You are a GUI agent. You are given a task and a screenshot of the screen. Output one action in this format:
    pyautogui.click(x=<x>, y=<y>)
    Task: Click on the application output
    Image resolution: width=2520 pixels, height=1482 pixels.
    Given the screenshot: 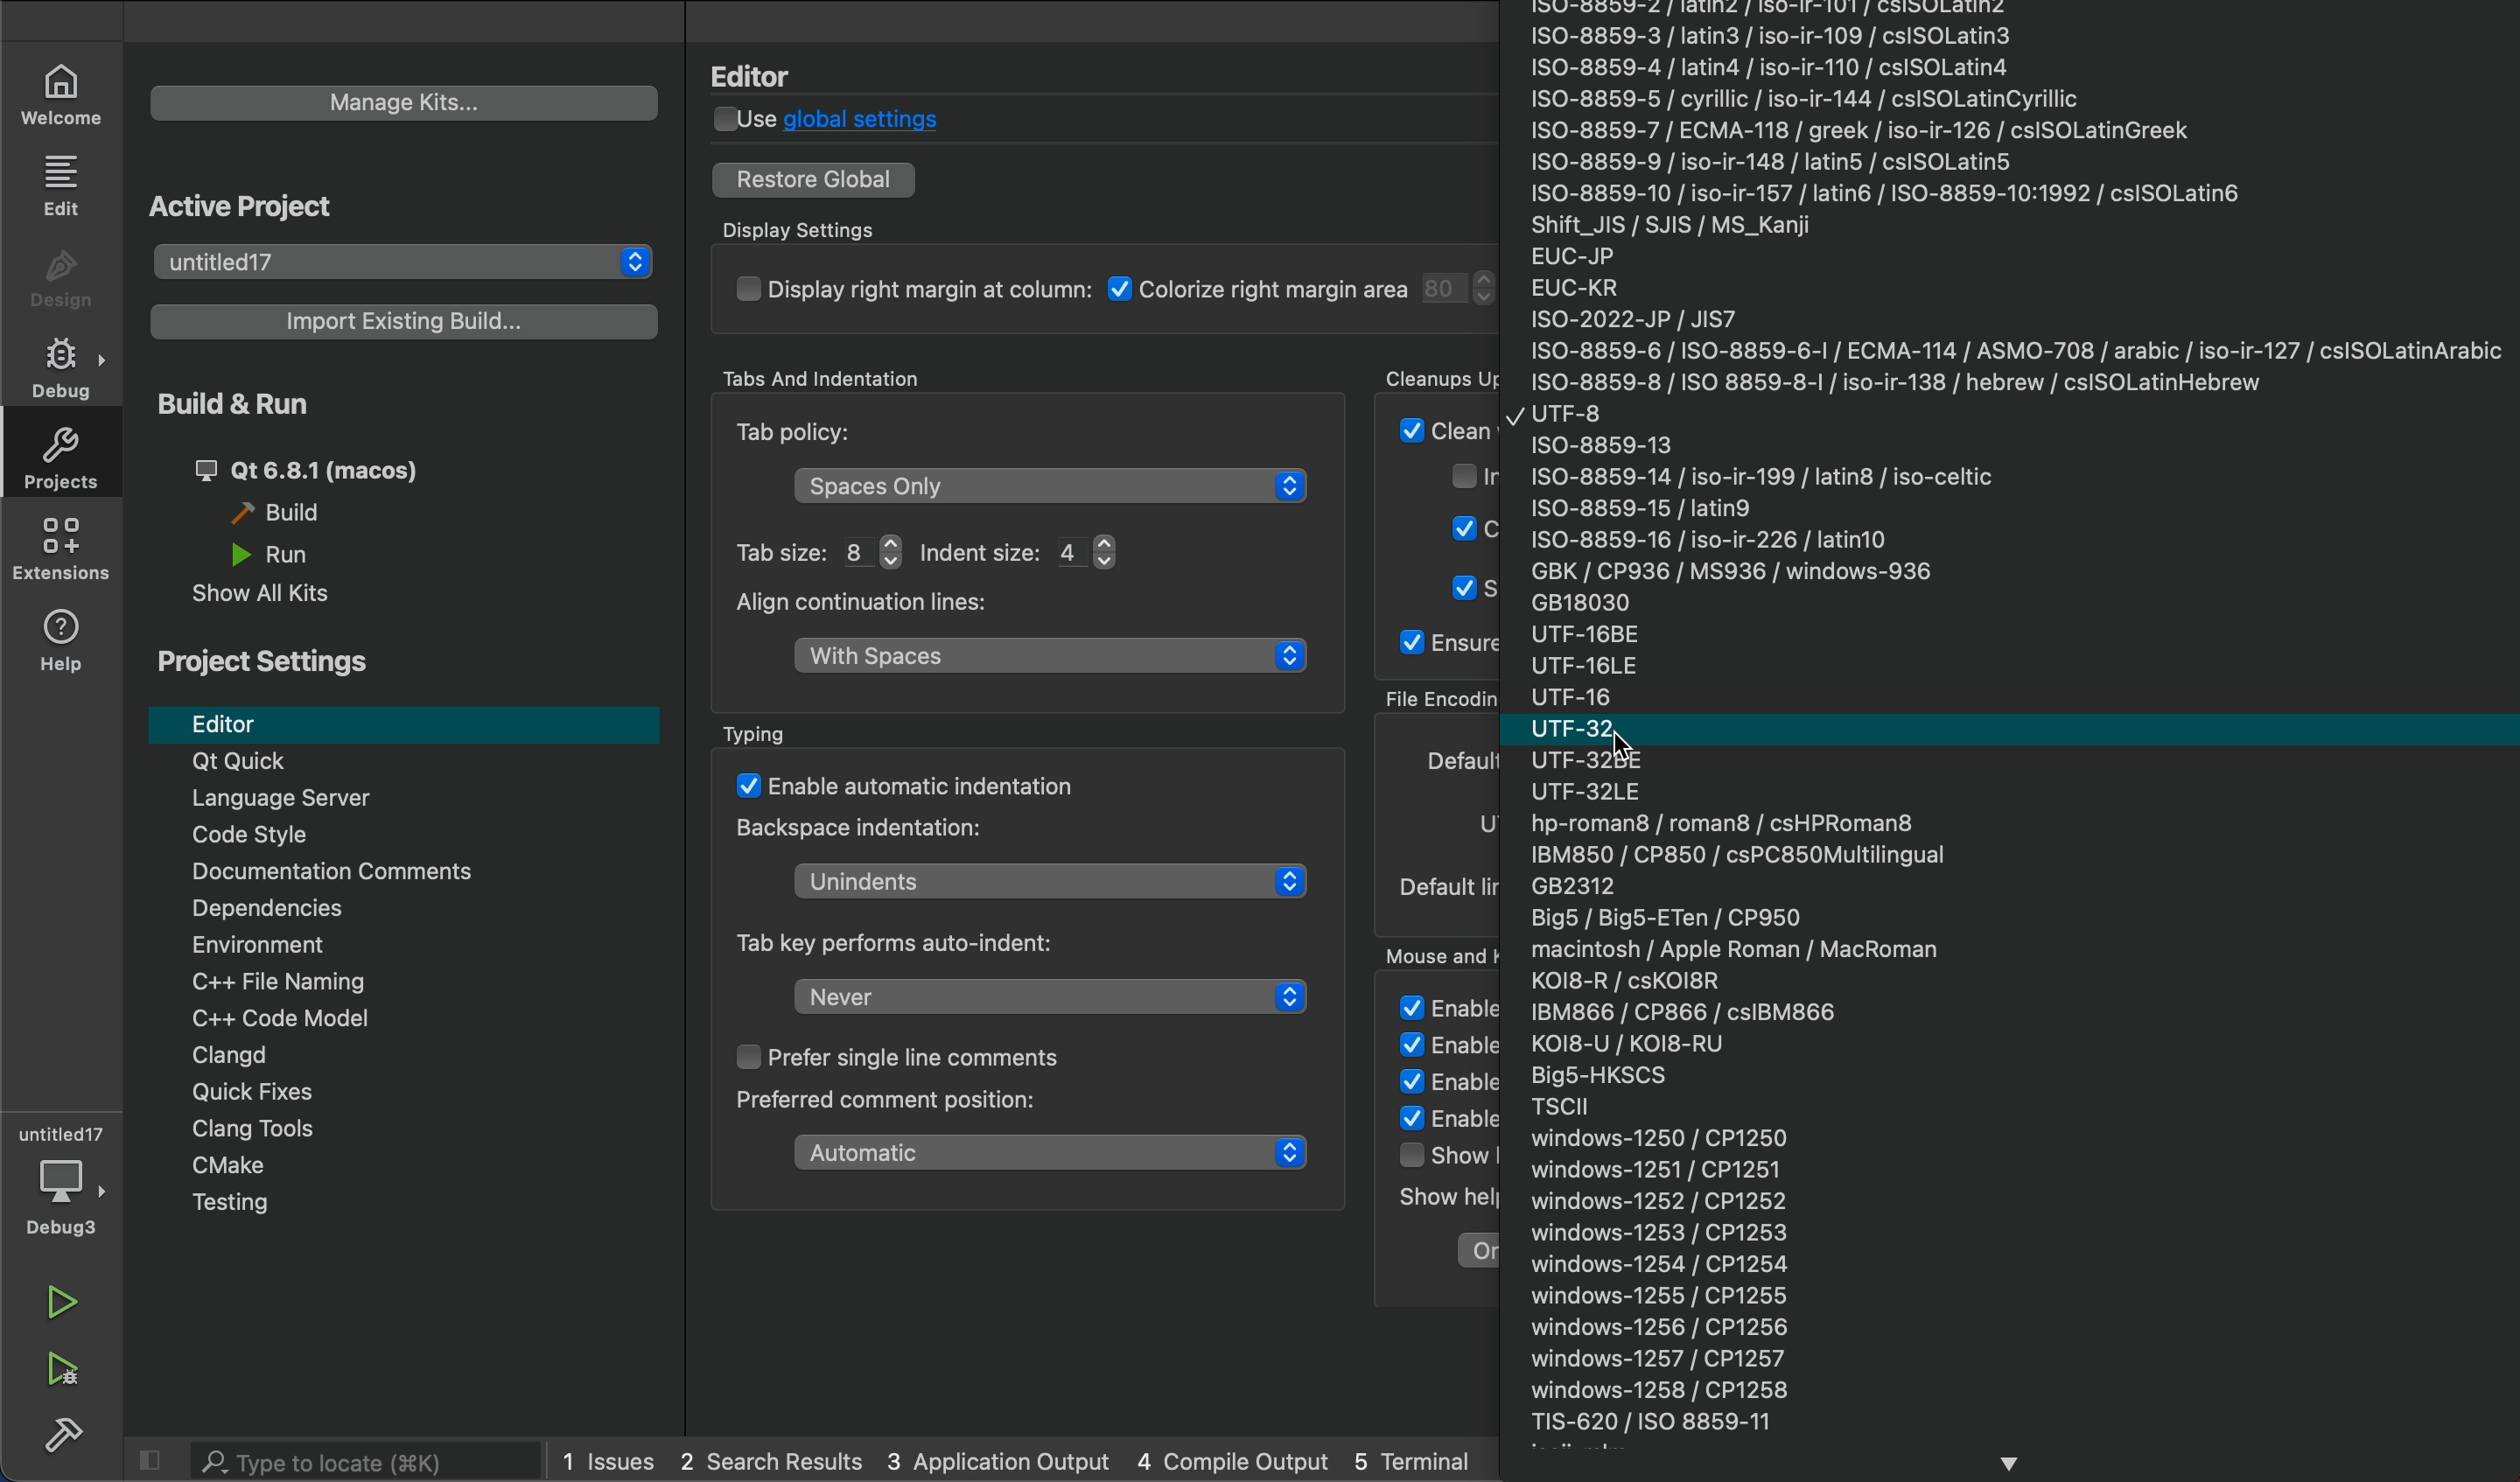 What is the action you would take?
    pyautogui.click(x=998, y=1457)
    